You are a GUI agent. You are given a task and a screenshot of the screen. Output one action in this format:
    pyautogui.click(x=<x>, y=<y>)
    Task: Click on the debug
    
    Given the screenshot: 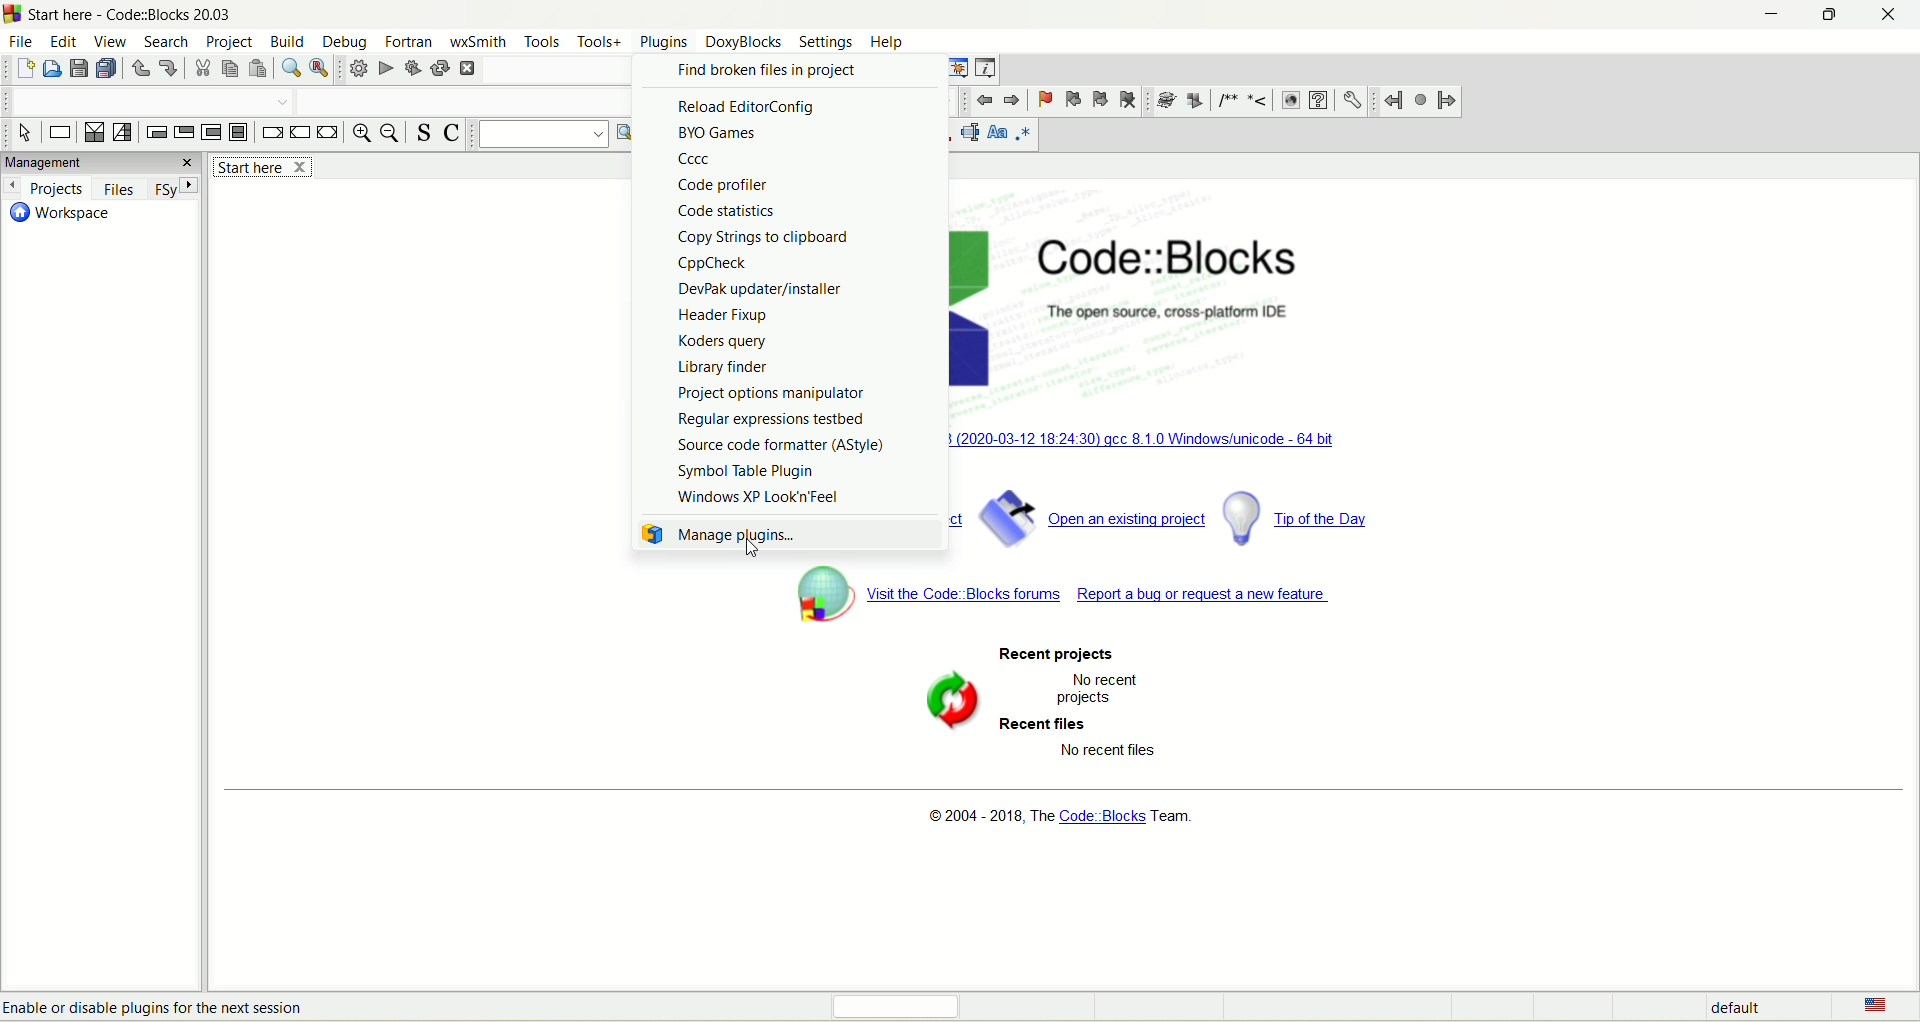 What is the action you would take?
    pyautogui.click(x=345, y=40)
    